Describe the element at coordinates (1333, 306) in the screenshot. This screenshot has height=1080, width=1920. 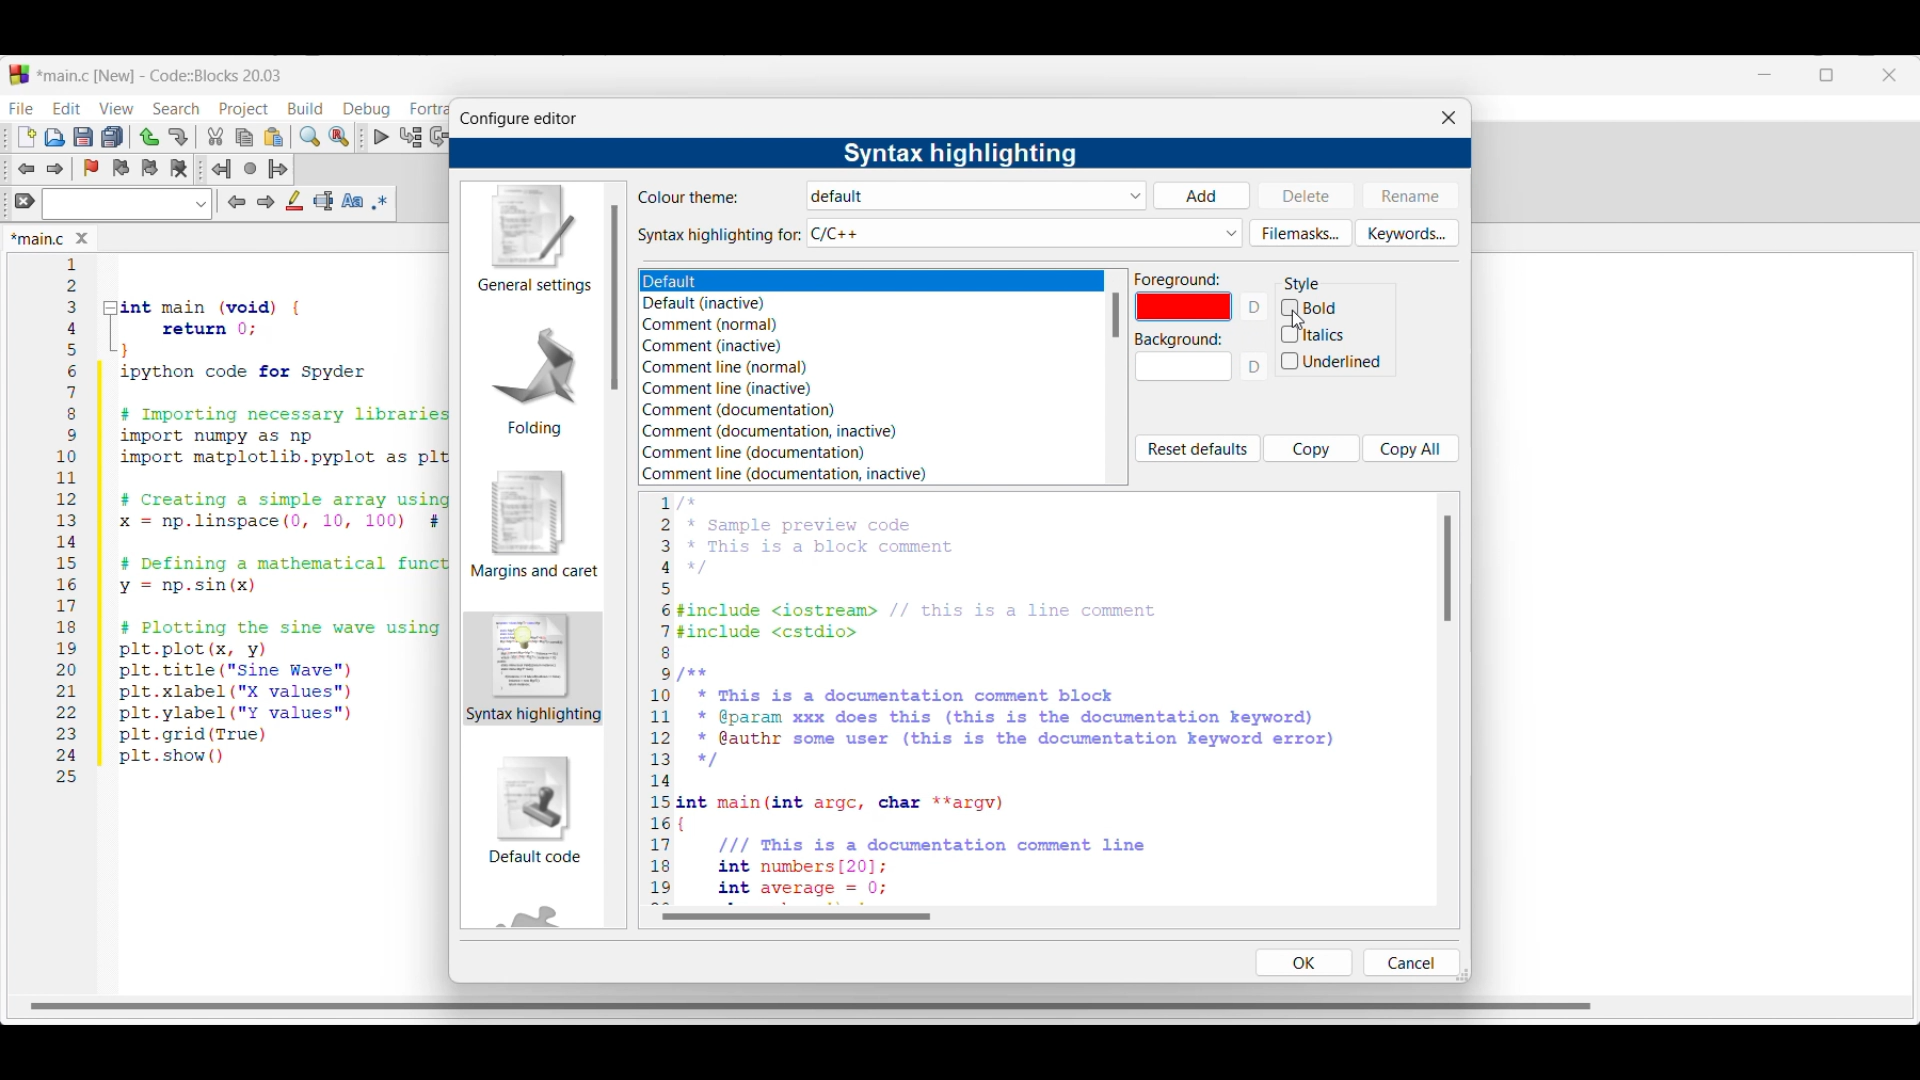
I see `Bold` at that location.